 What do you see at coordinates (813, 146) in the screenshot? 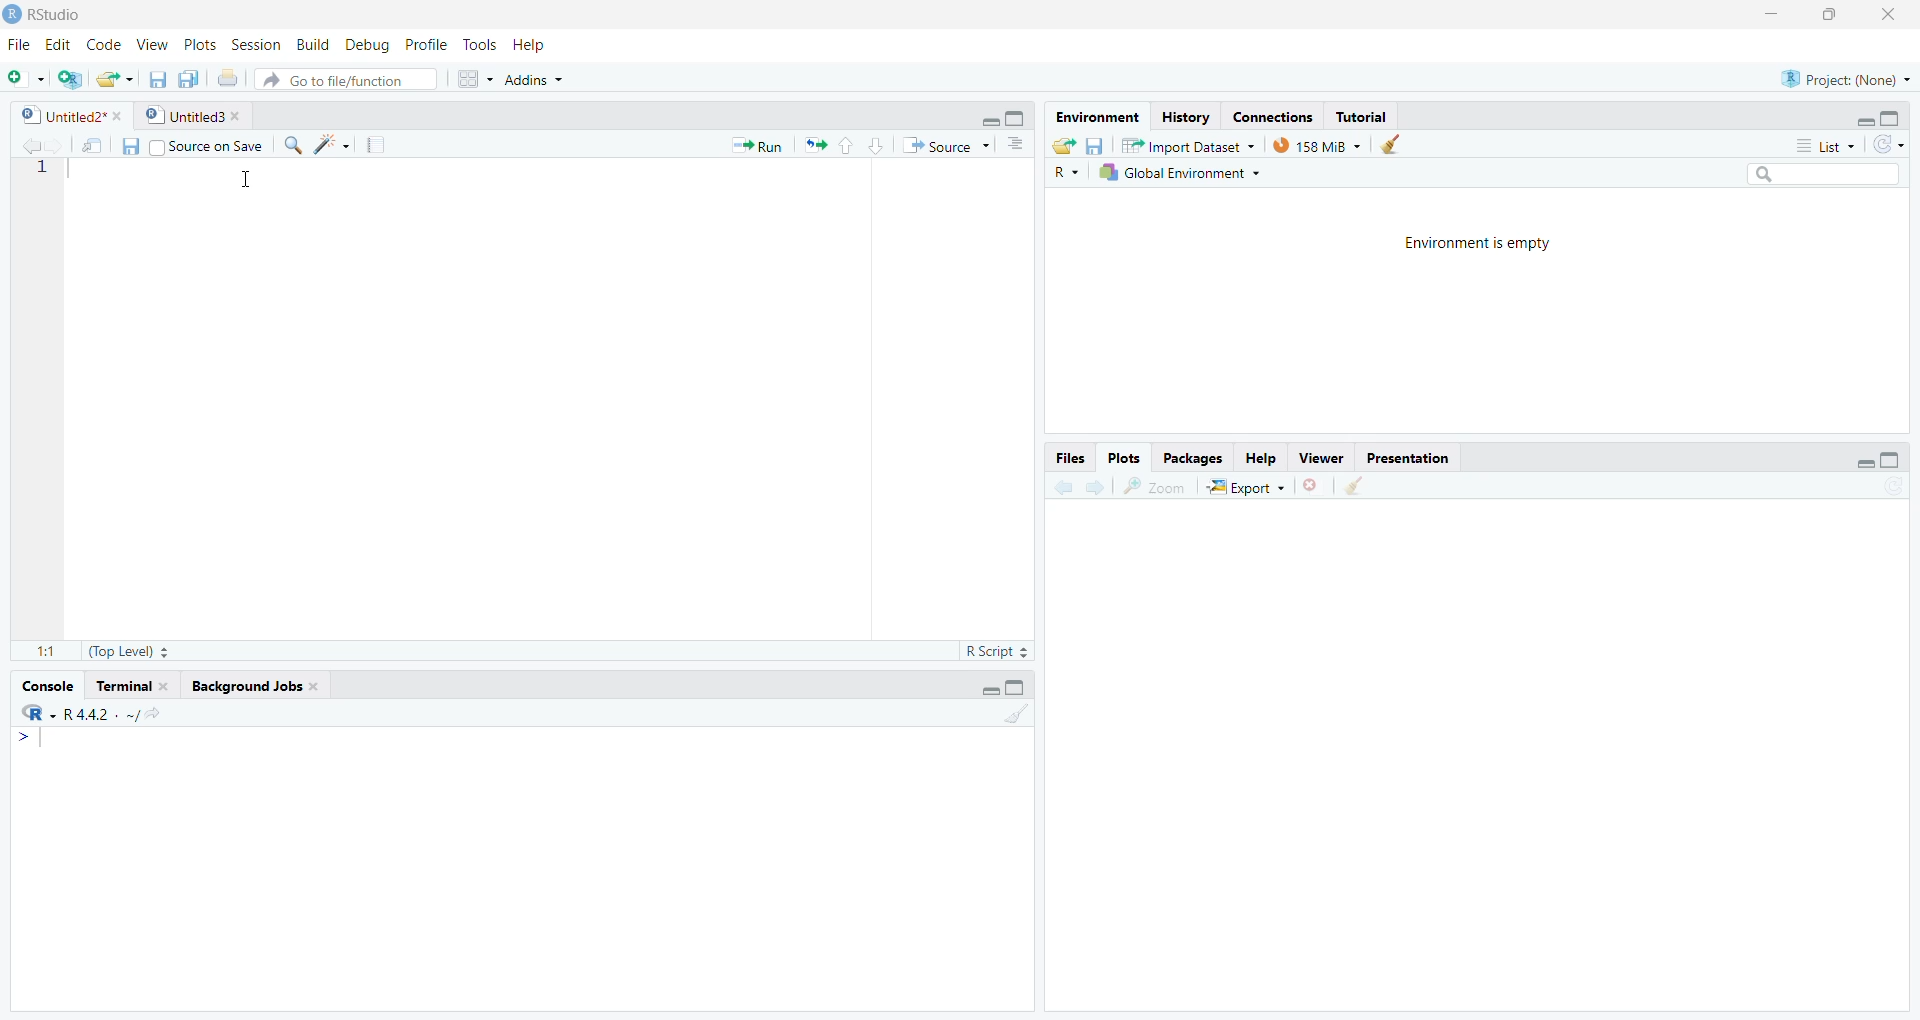
I see `rerun the previous code` at bounding box center [813, 146].